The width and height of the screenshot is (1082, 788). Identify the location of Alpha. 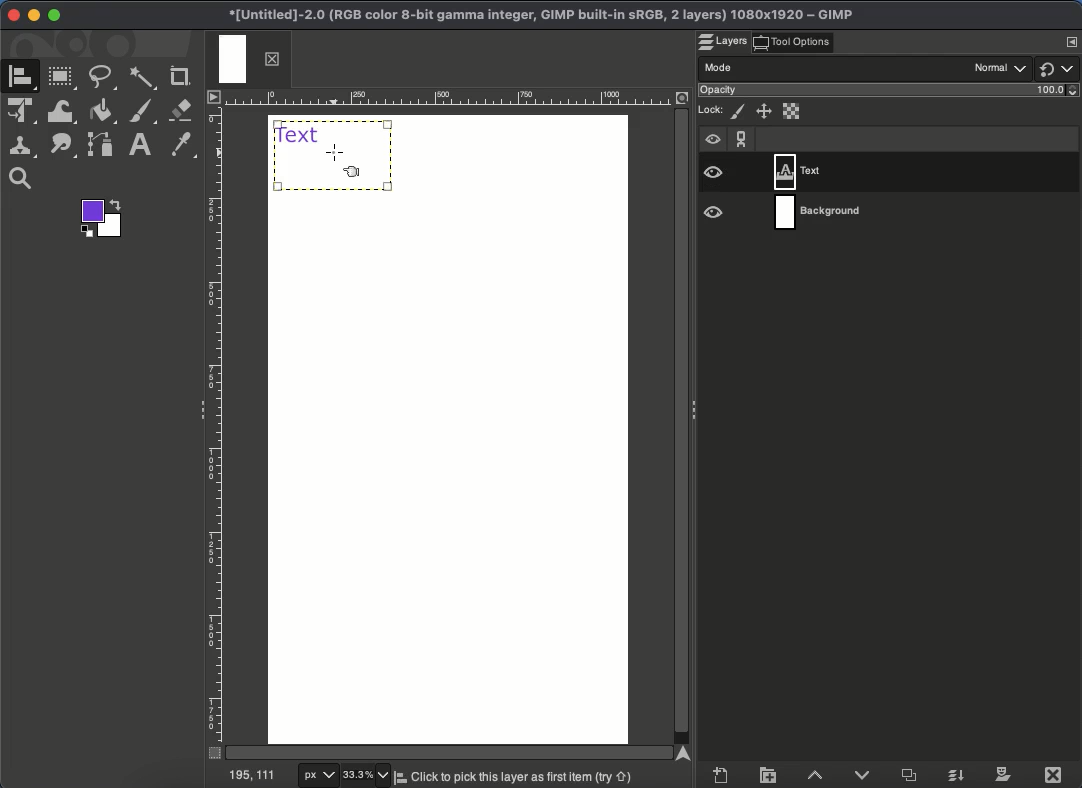
(791, 110).